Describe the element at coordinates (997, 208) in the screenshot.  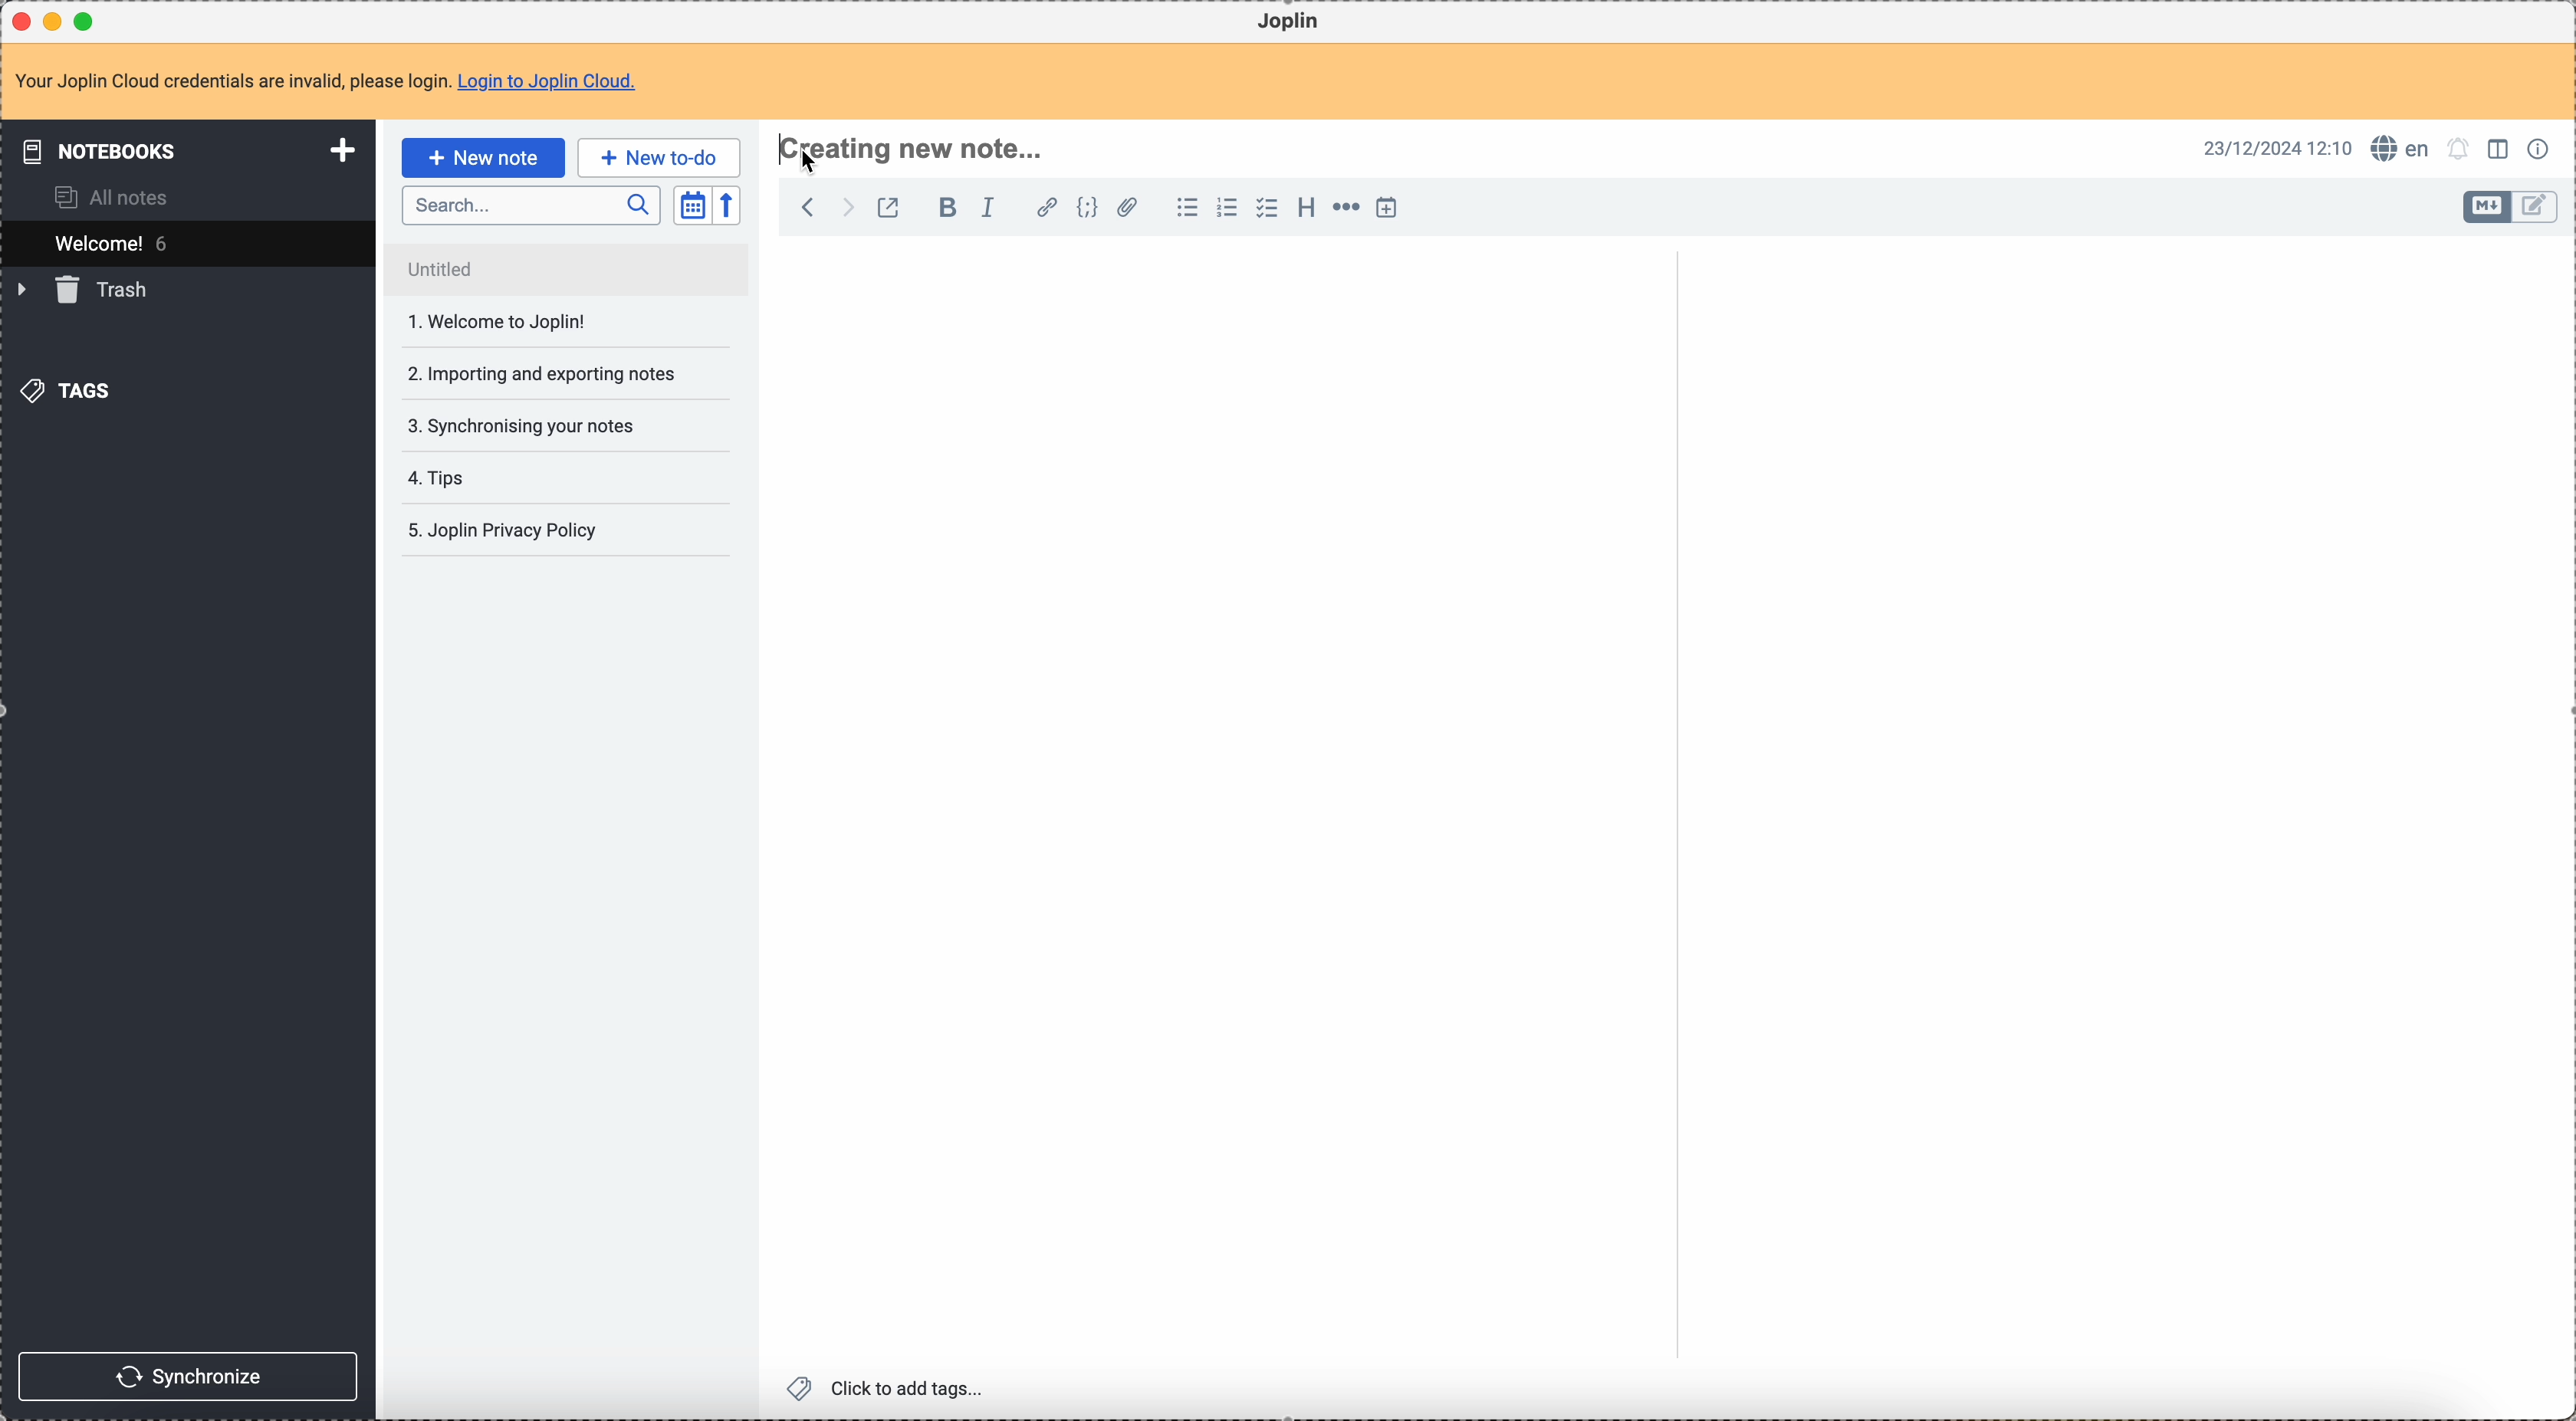
I see `italic` at that location.